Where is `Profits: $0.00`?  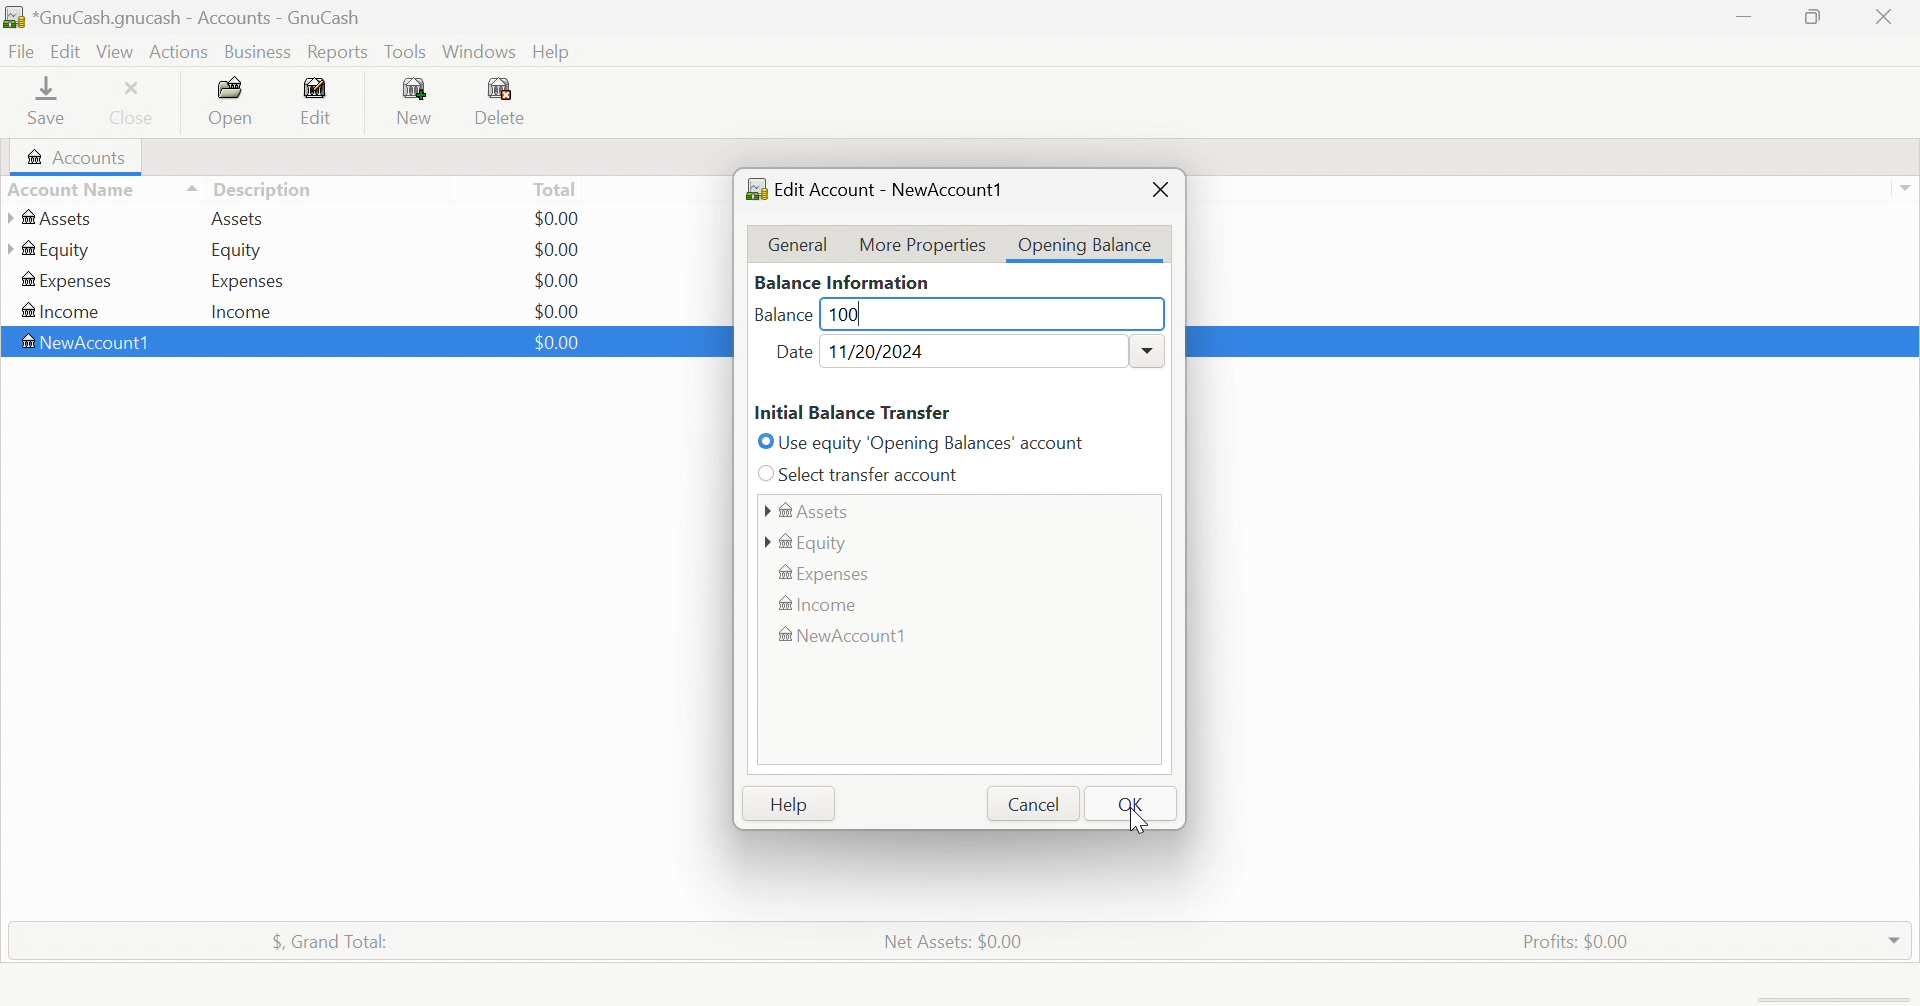 Profits: $0.00 is located at coordinates (1575, 939).